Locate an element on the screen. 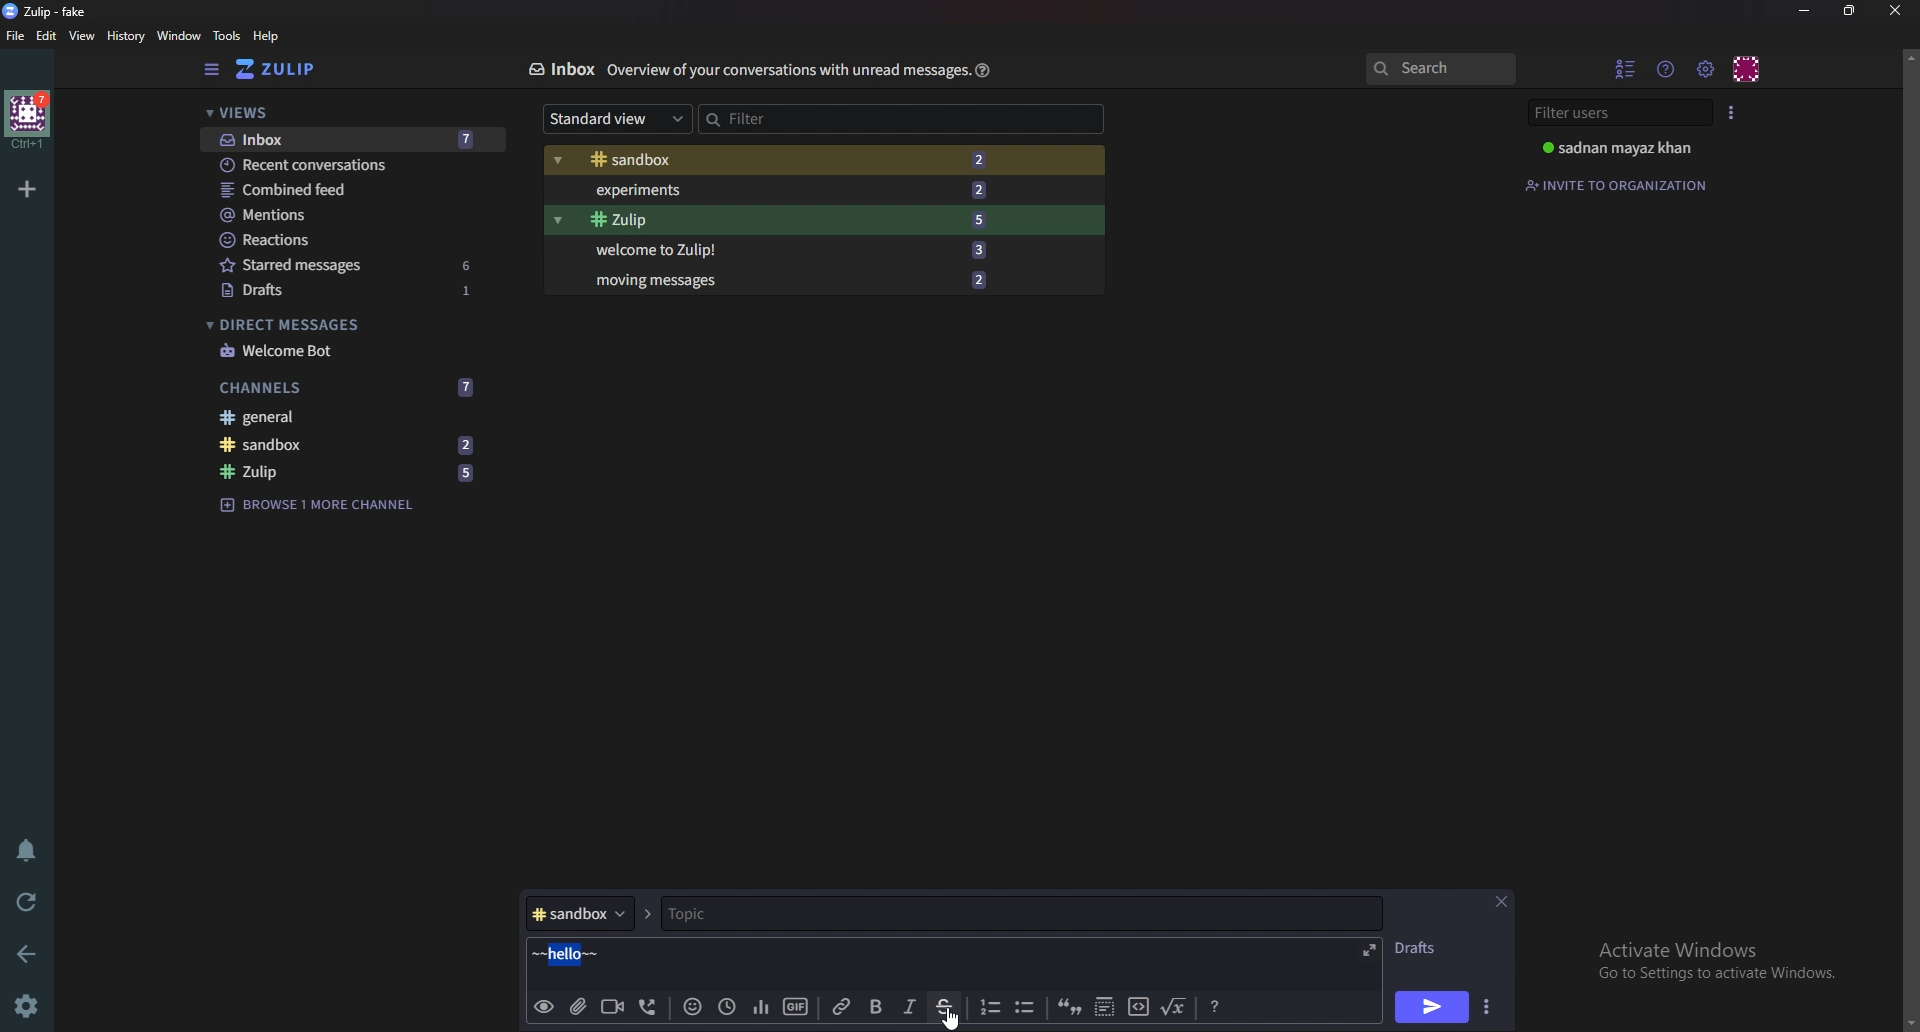  views is located at coordinates (349, 112).